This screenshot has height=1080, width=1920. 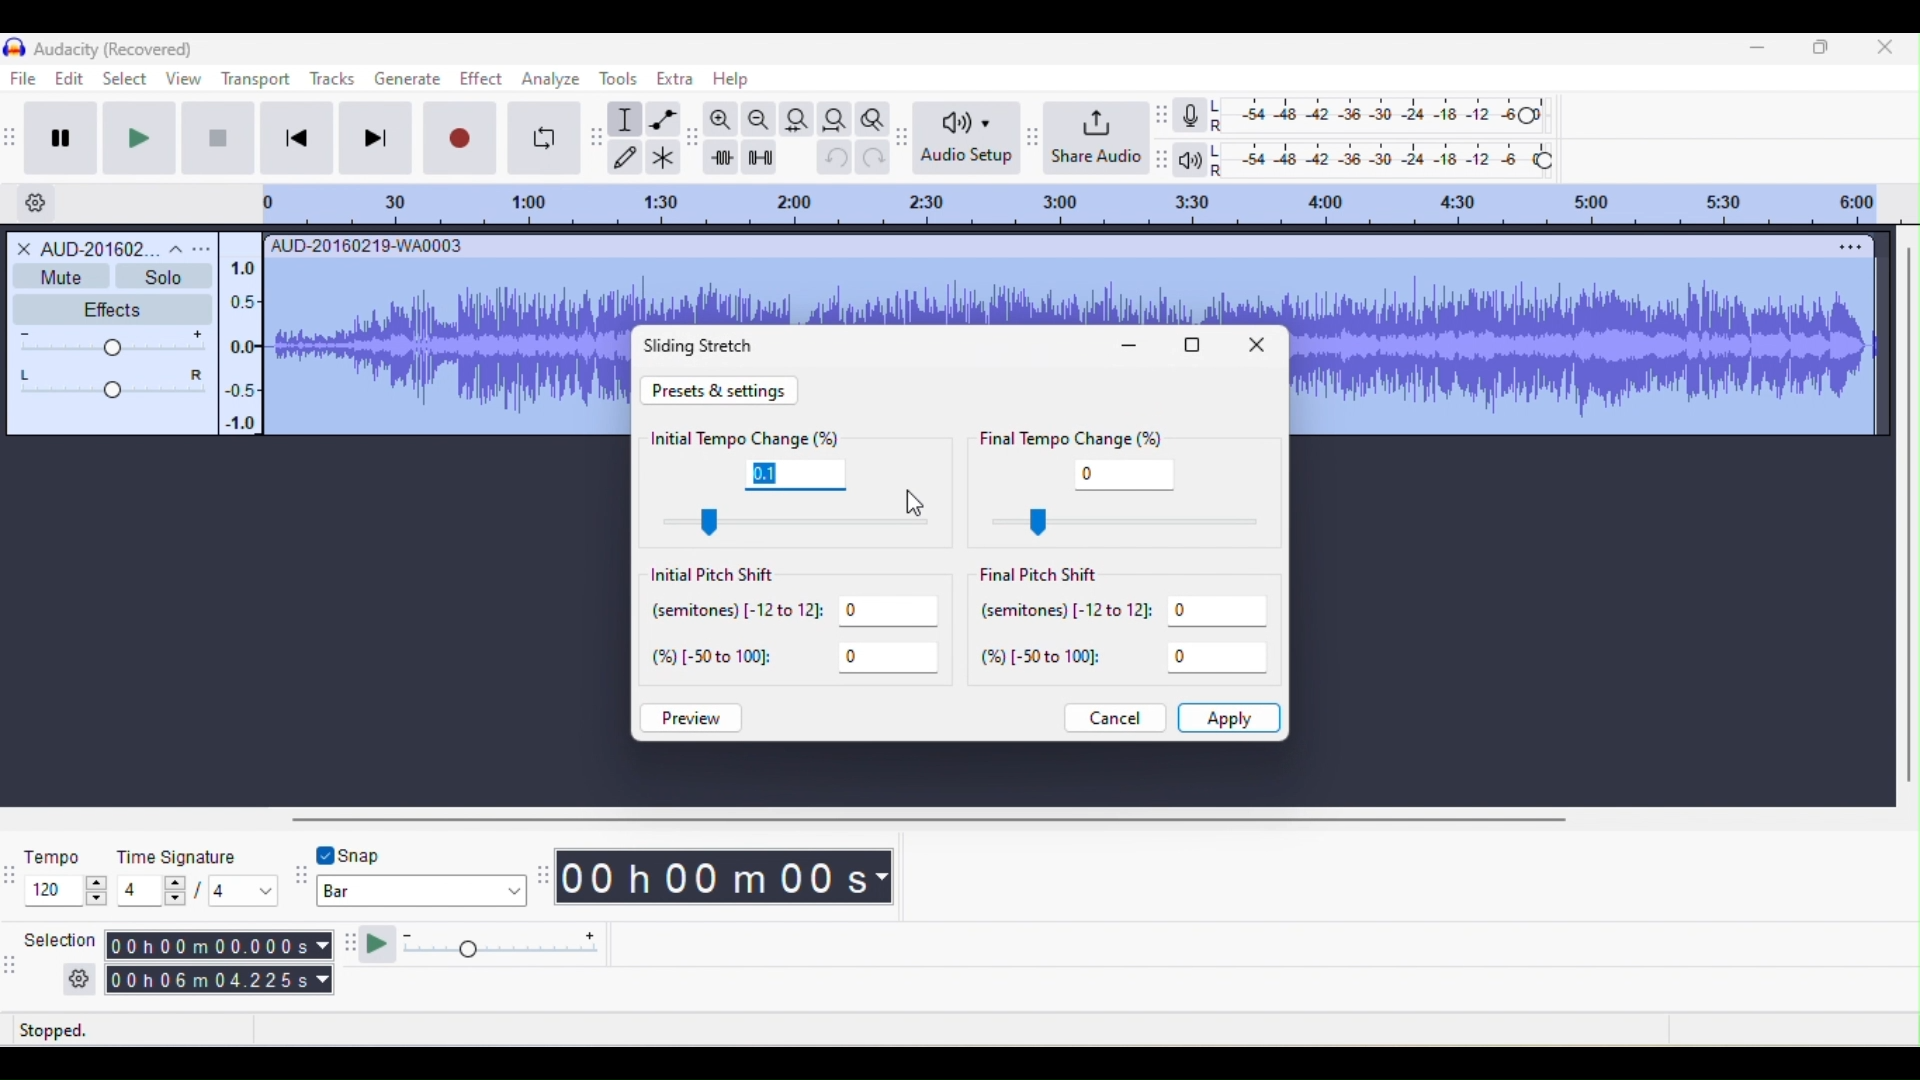 What do you see at coordinates (748, 437) in the screenshot?
I see `initial tempo change` at bounding box center [748, 437].